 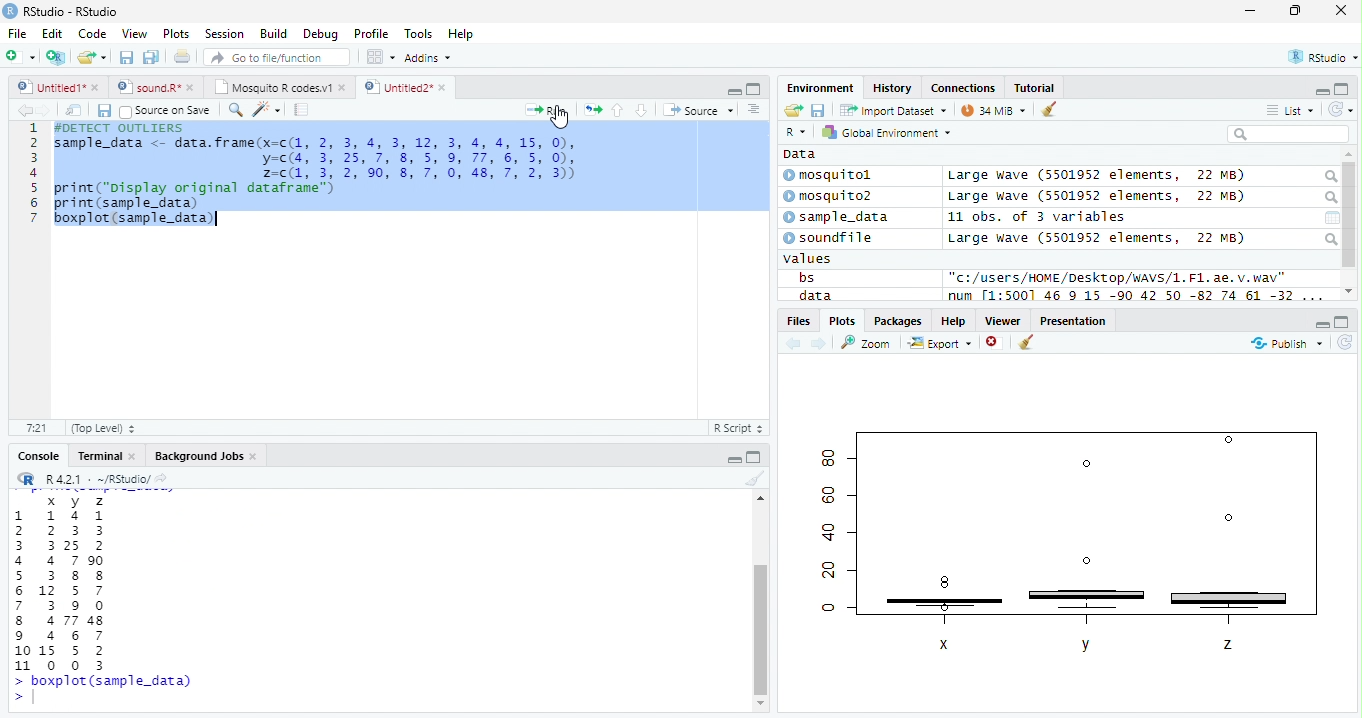 I want to click on Background Jobs, so click(x=204, y=456).